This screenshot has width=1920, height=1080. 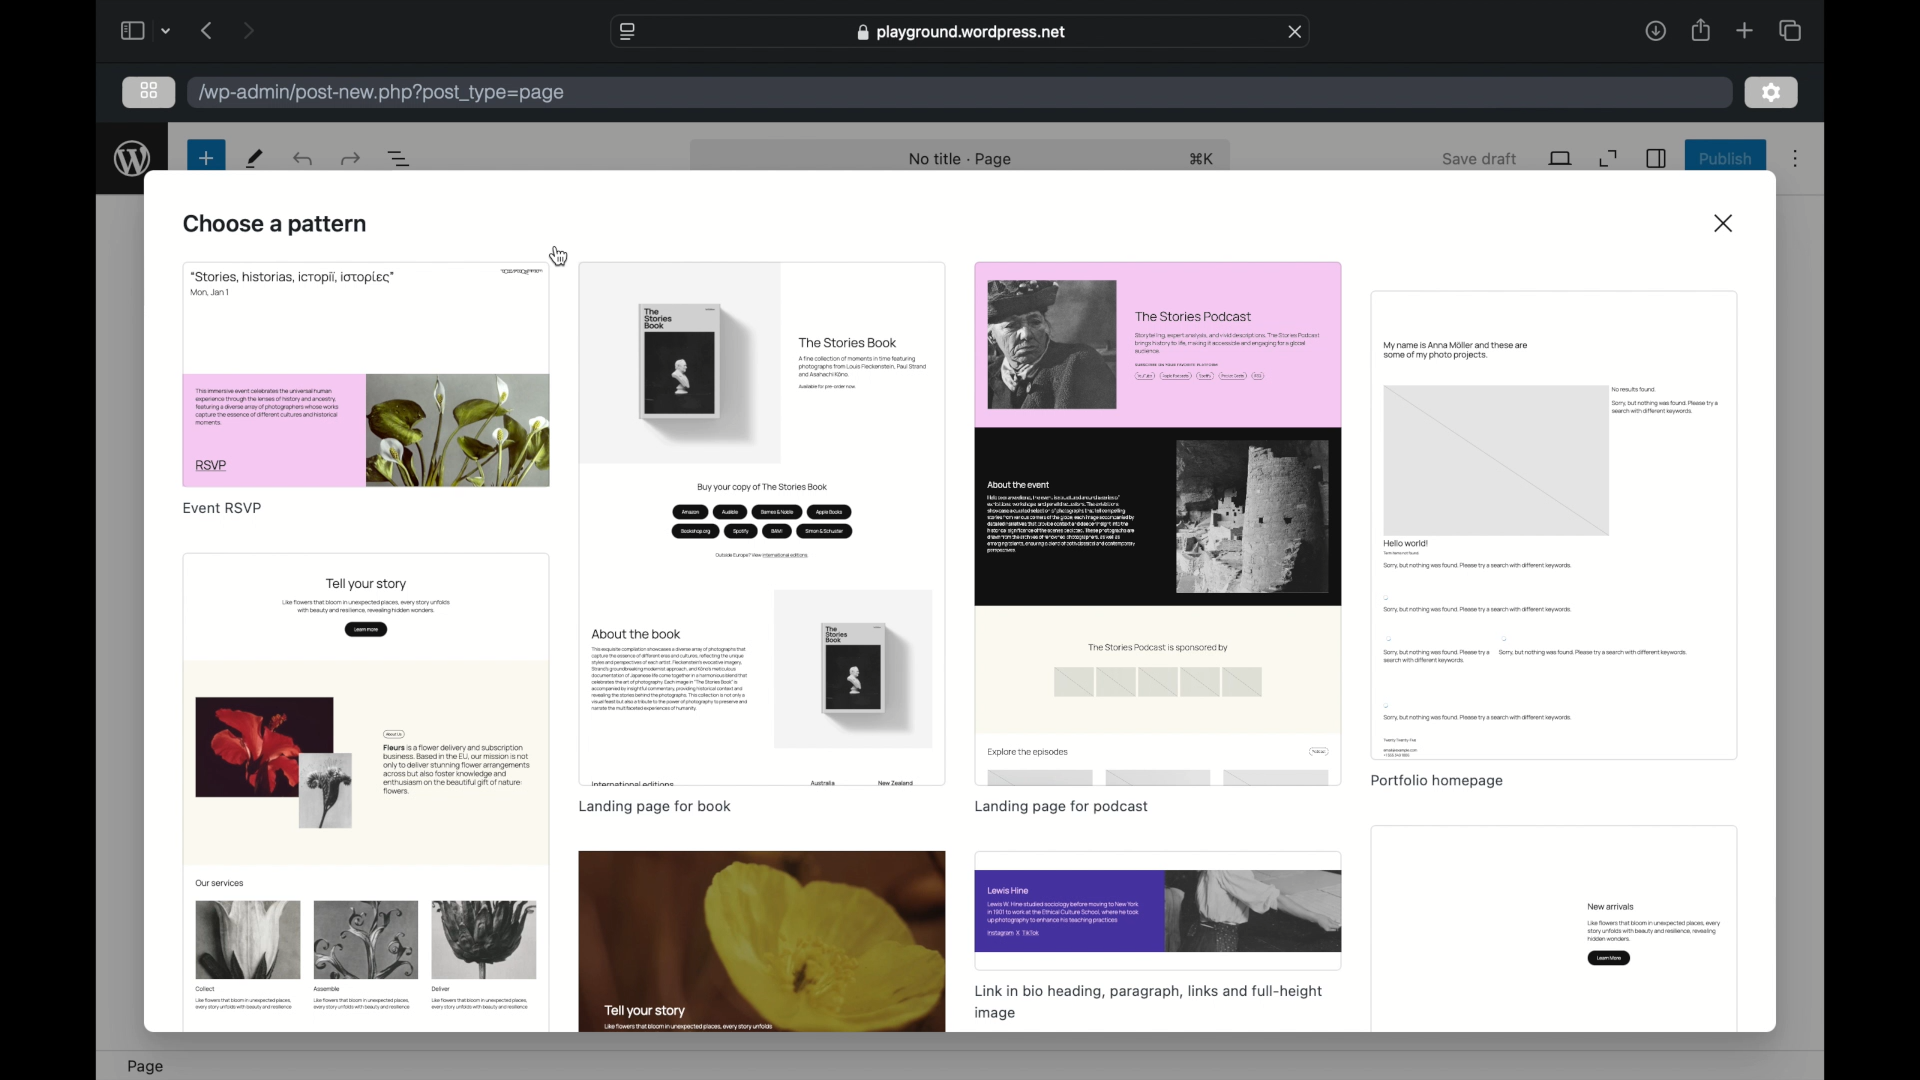 I want to click on redo, so click(x=302, y=159).